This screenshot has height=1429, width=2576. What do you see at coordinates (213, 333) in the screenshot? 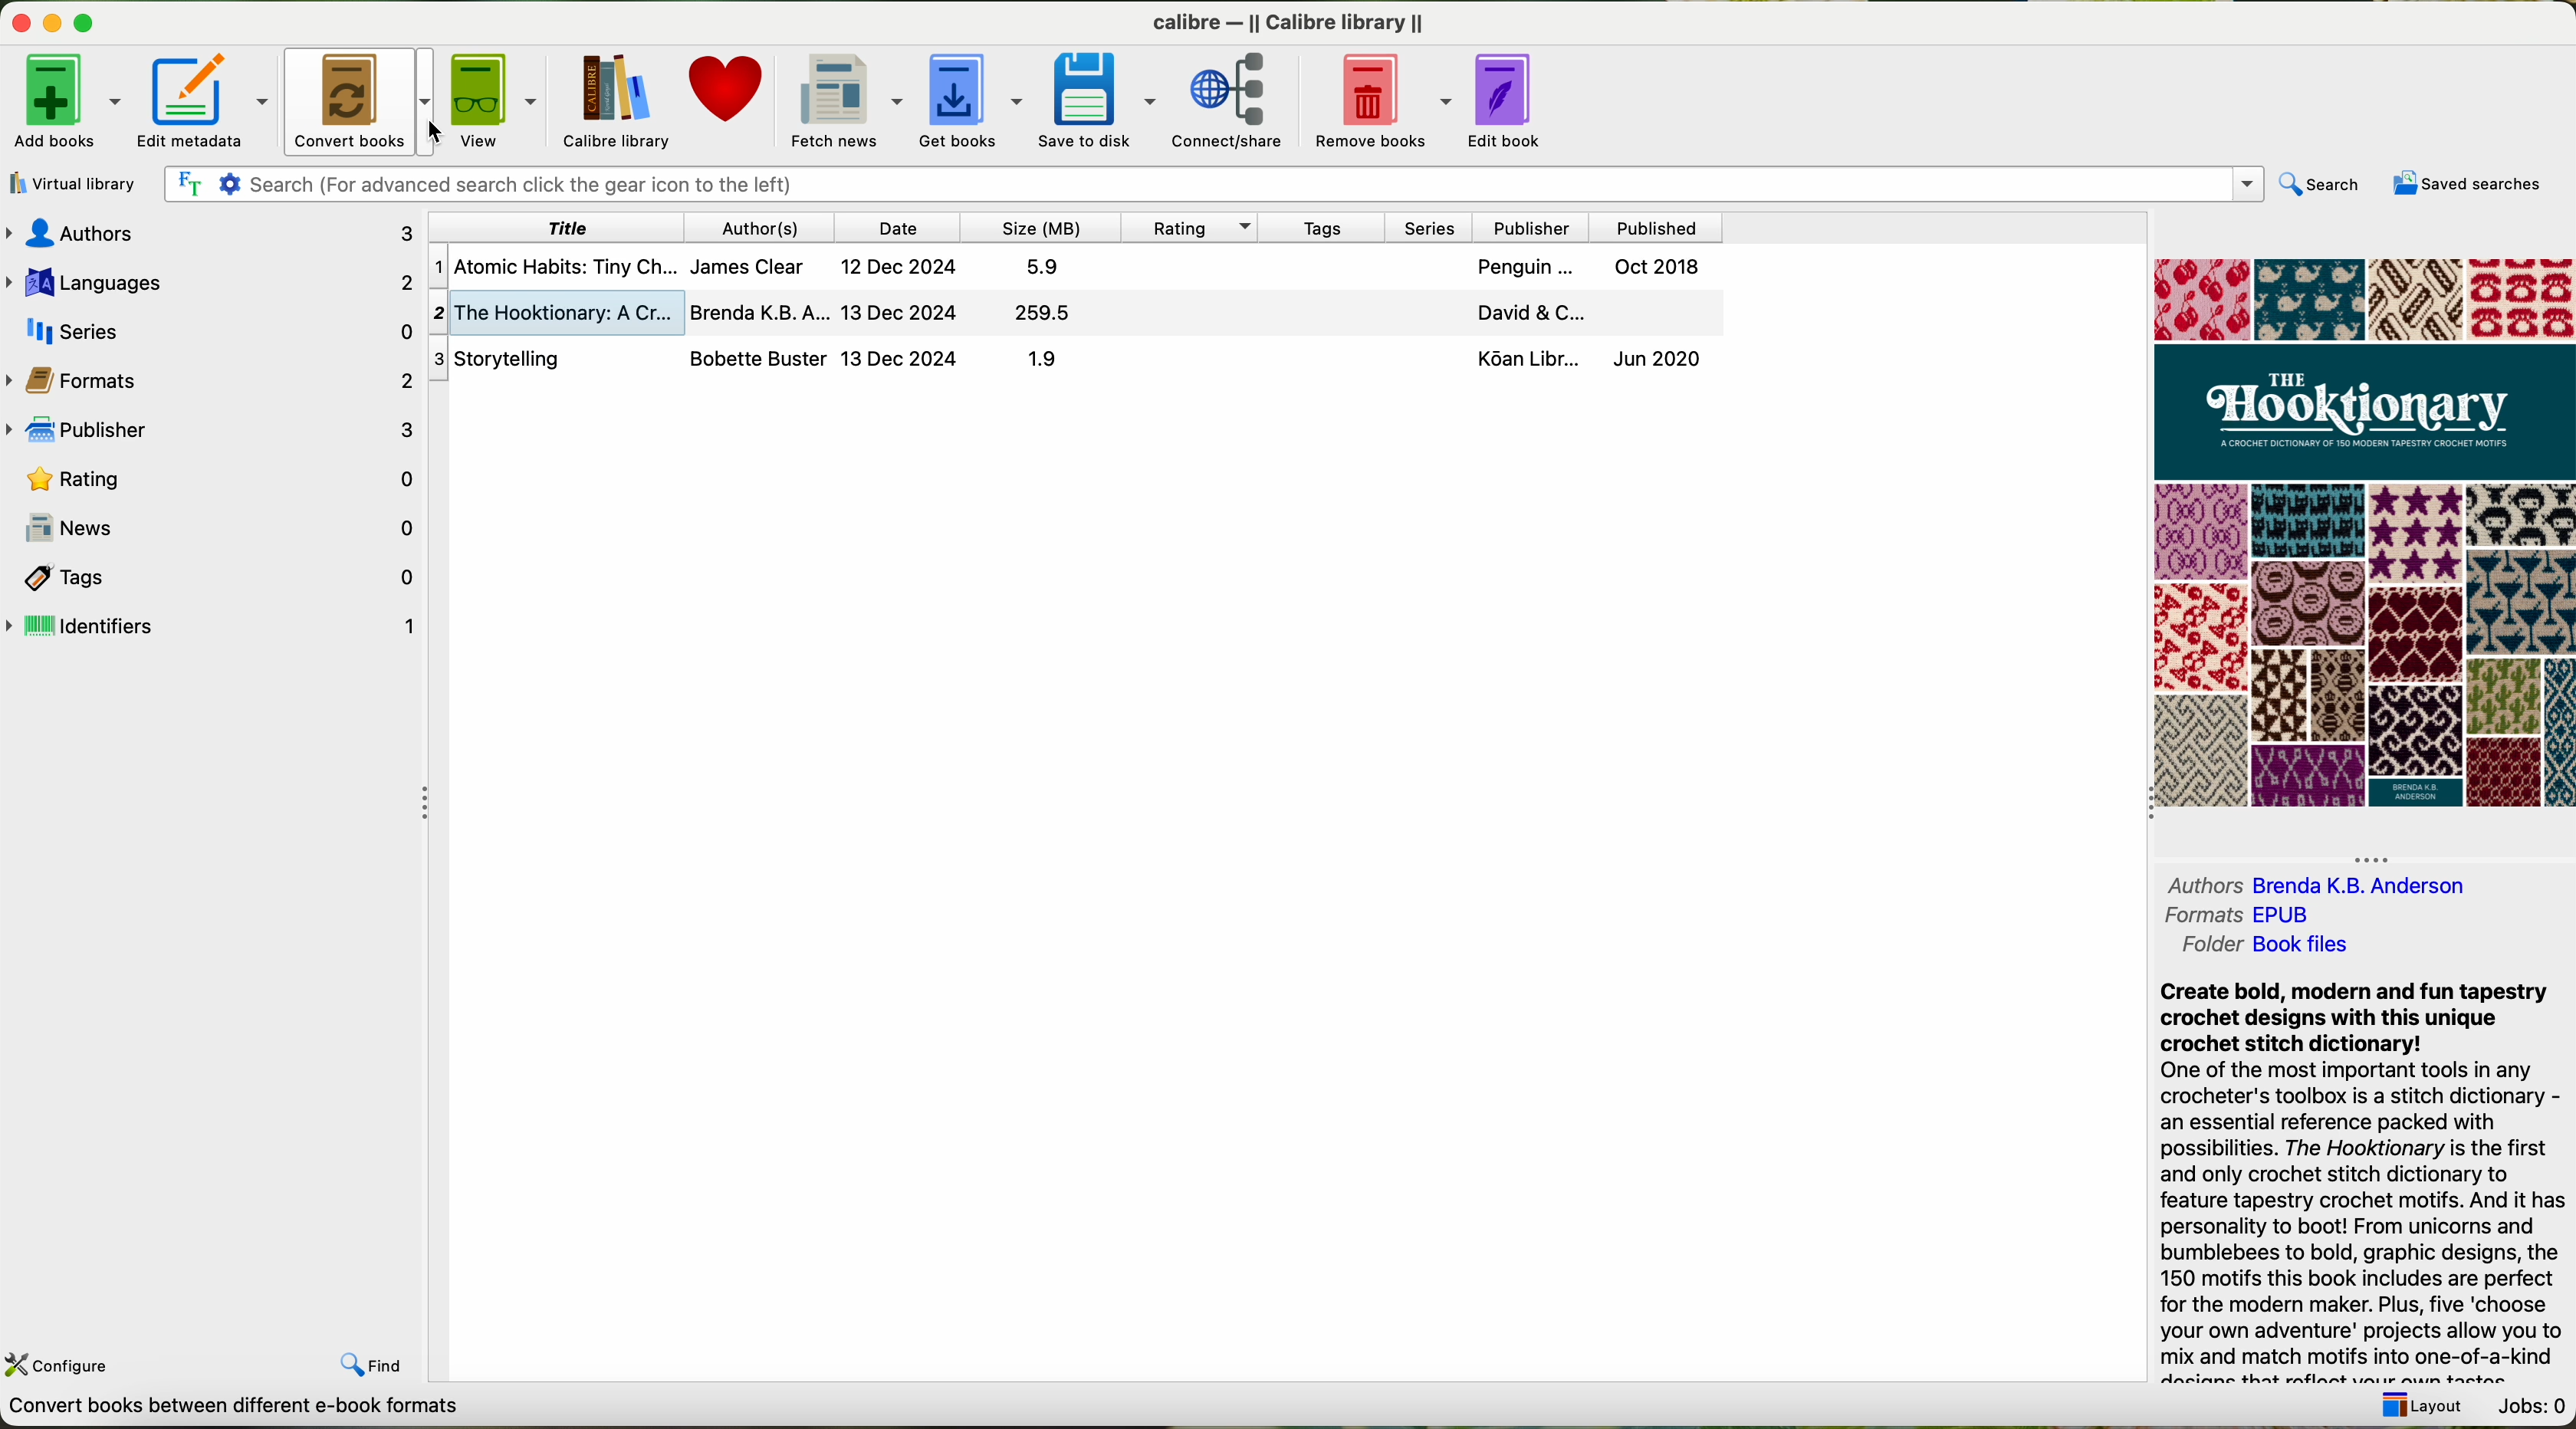
I see `series` at bounding box center [213, 333].